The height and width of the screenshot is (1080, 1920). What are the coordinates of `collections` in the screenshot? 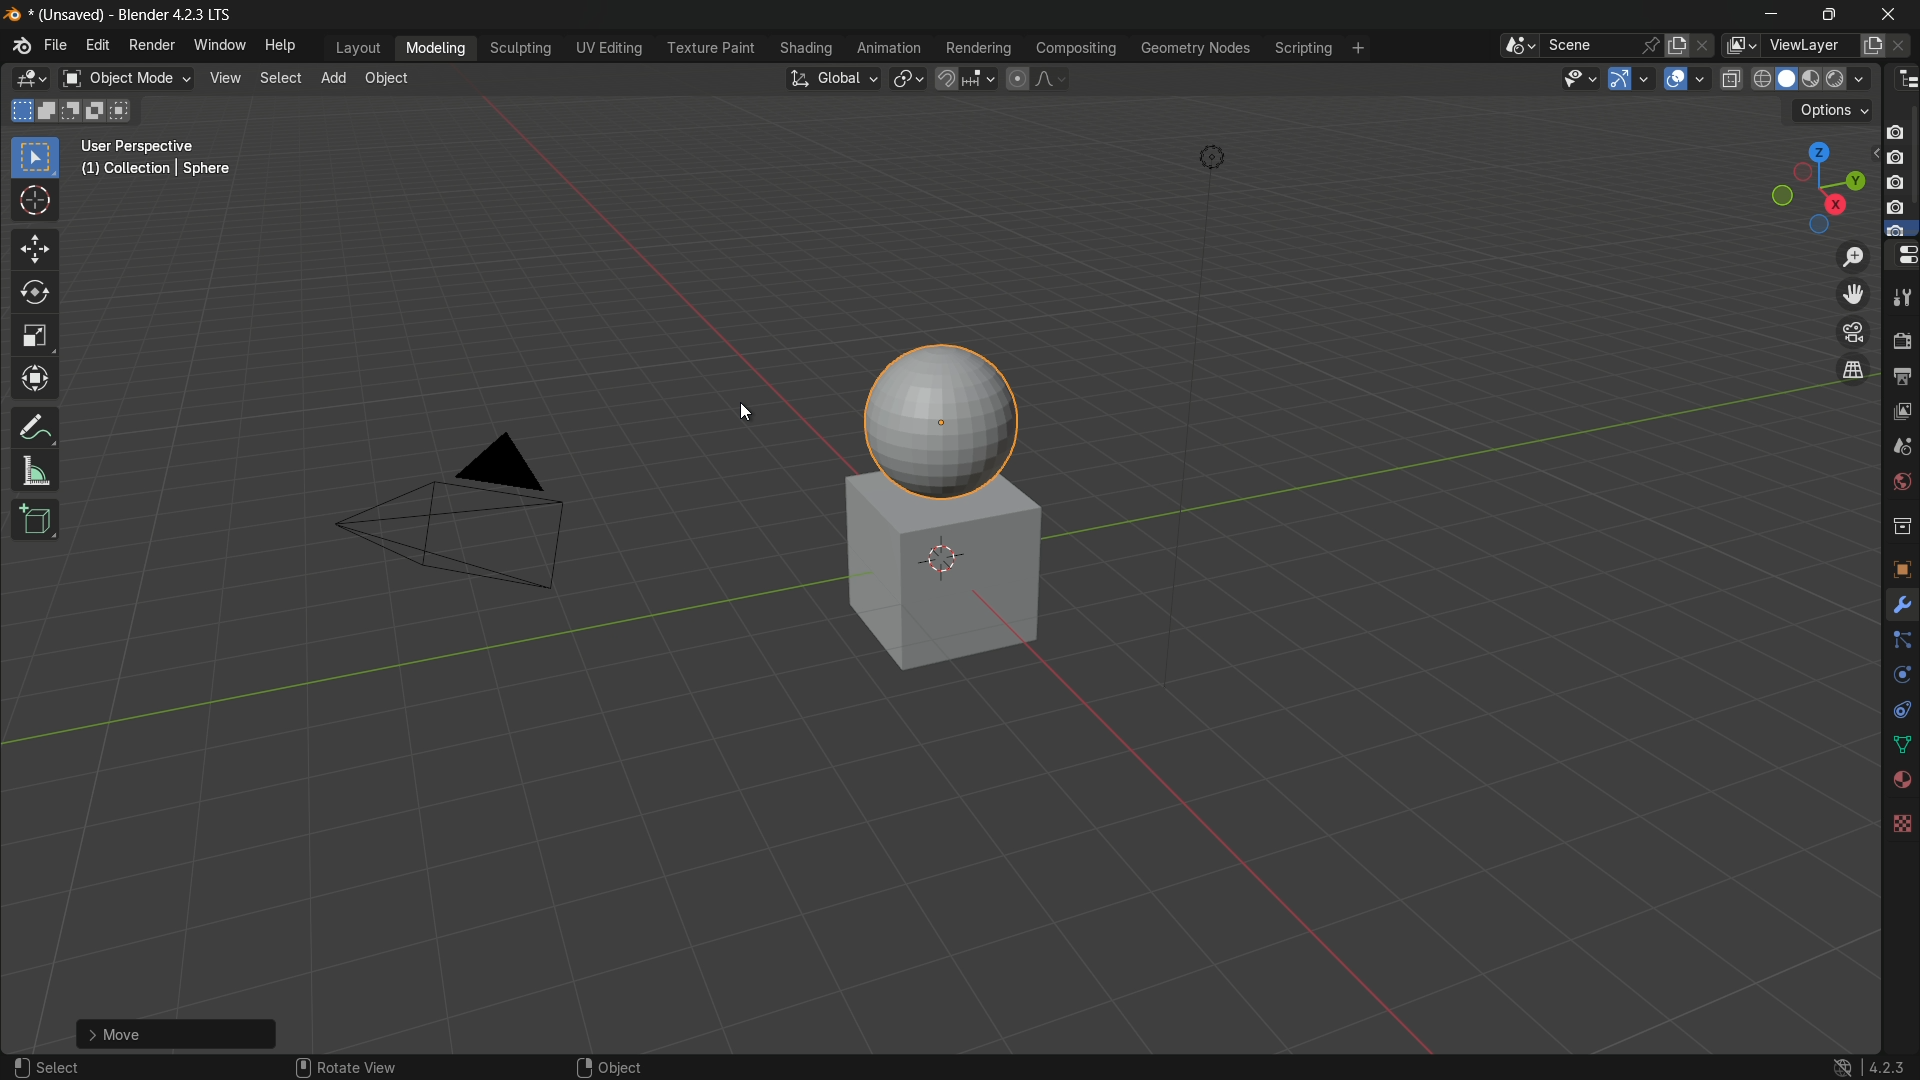 It's located at (1900, 526).